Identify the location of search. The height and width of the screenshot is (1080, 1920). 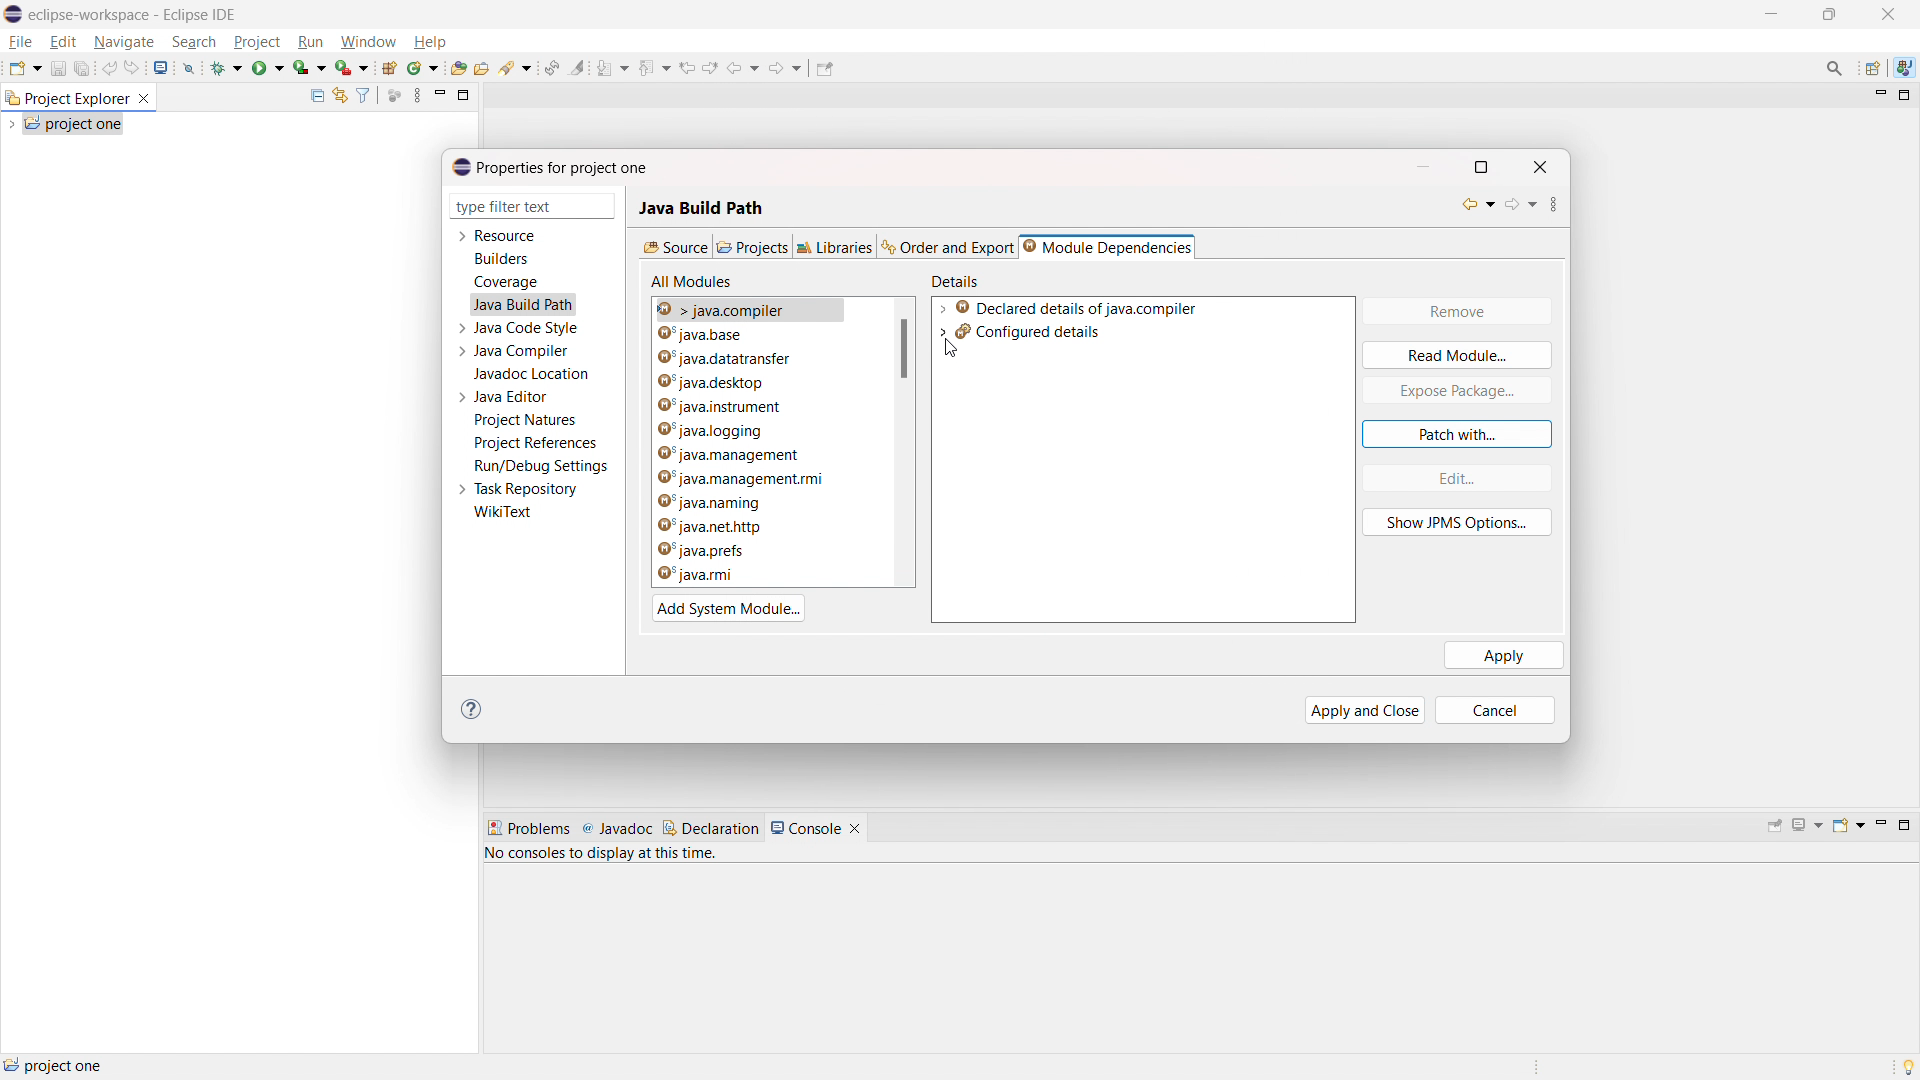
(516, 68).